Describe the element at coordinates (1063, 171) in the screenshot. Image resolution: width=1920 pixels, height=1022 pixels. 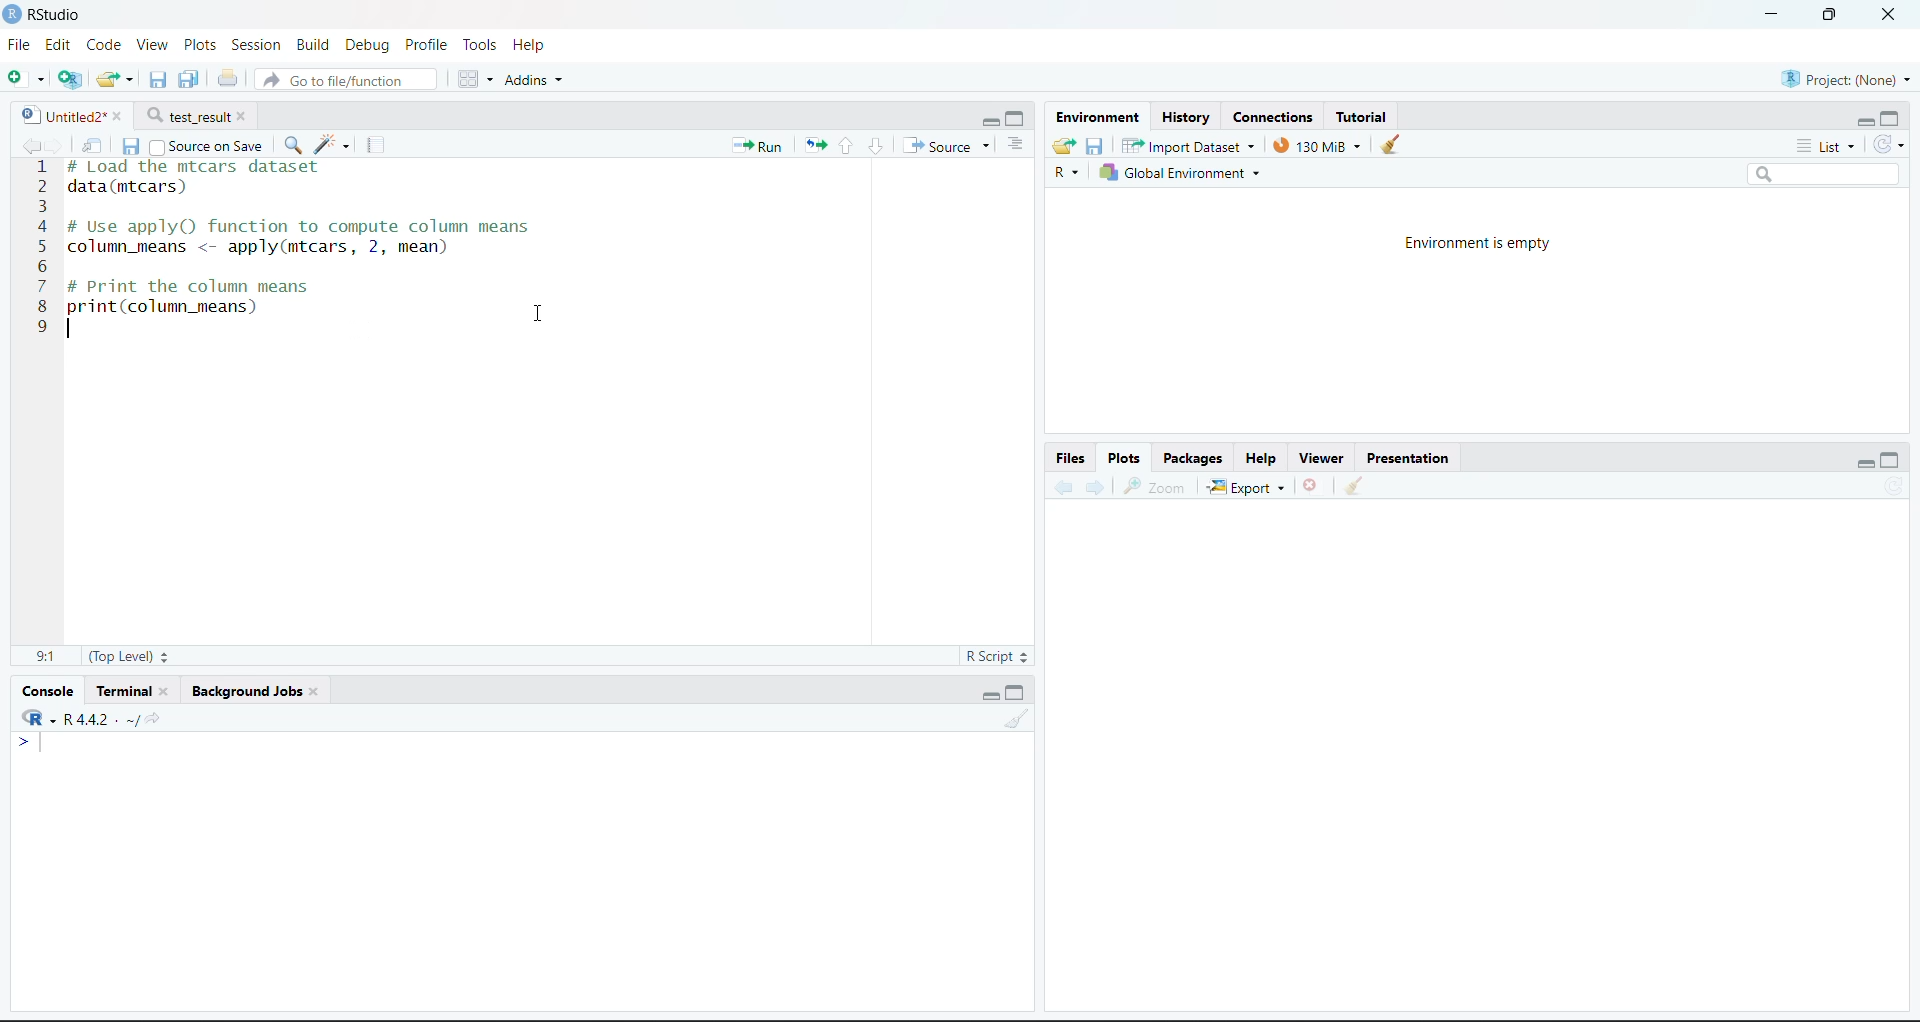
I see `R` at that location.